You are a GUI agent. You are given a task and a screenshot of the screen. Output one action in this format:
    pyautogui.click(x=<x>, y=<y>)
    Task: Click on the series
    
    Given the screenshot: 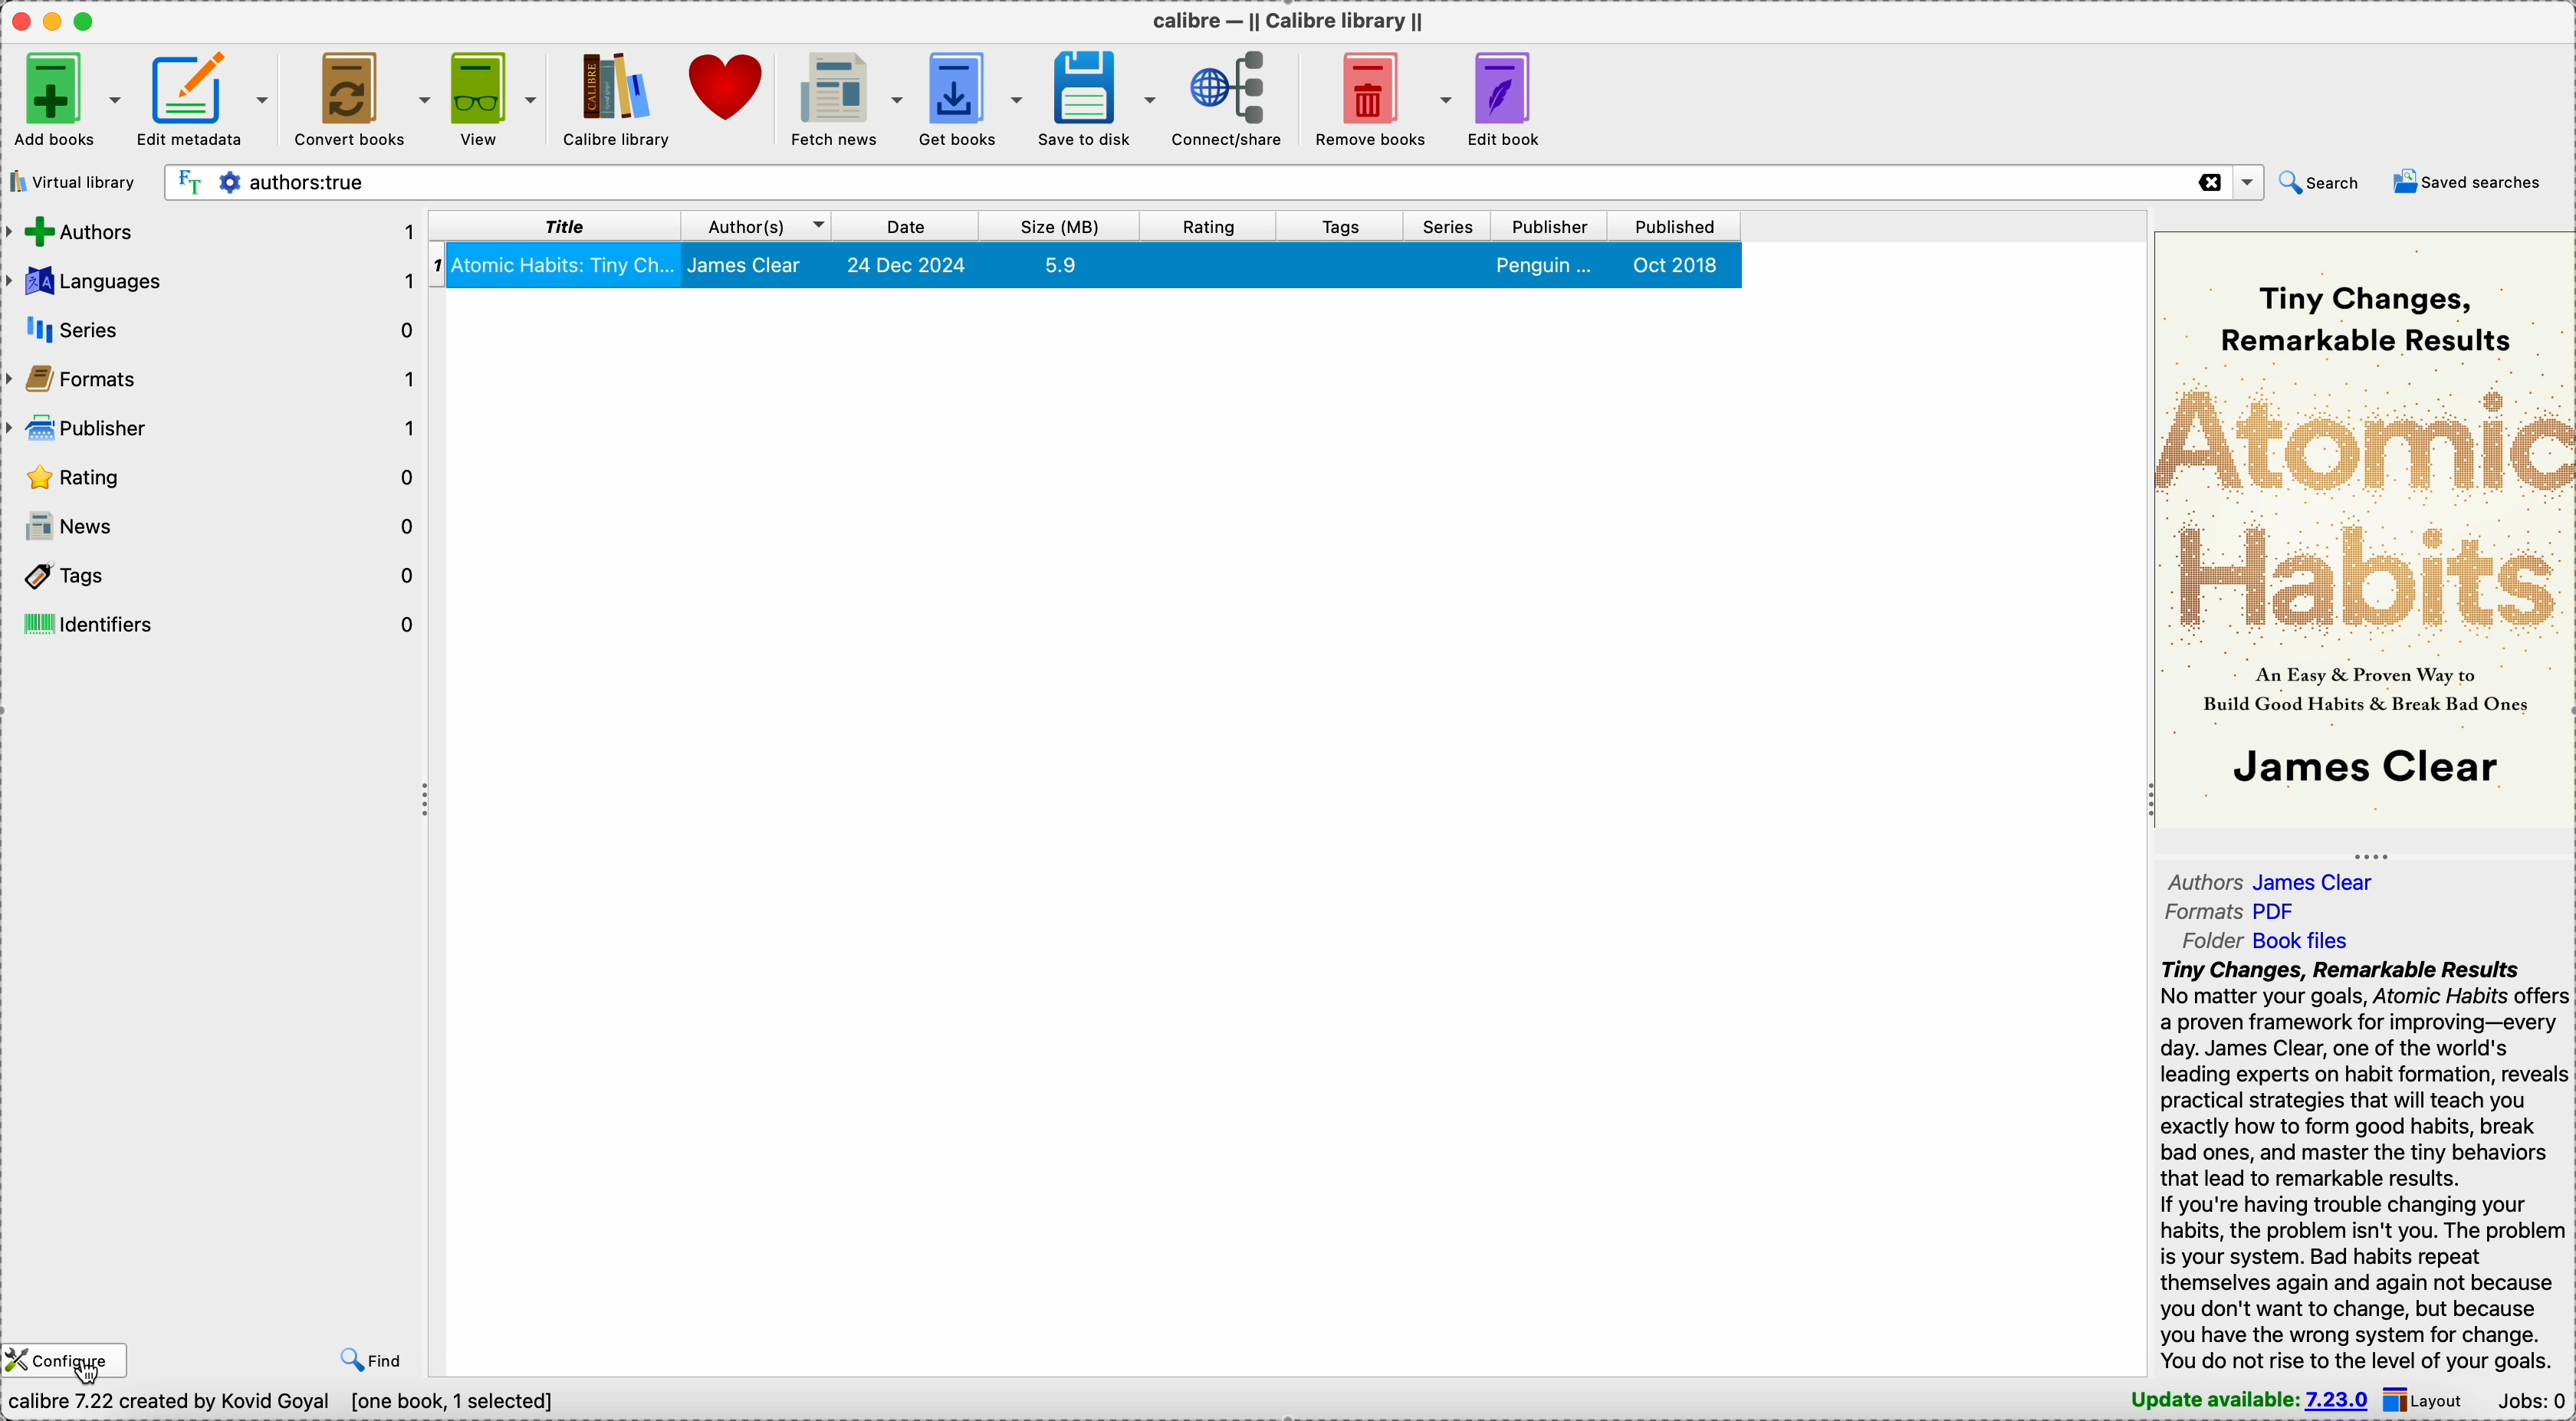 What is the action you would take?
    pyautogui.click(x=1444, y=226)
    